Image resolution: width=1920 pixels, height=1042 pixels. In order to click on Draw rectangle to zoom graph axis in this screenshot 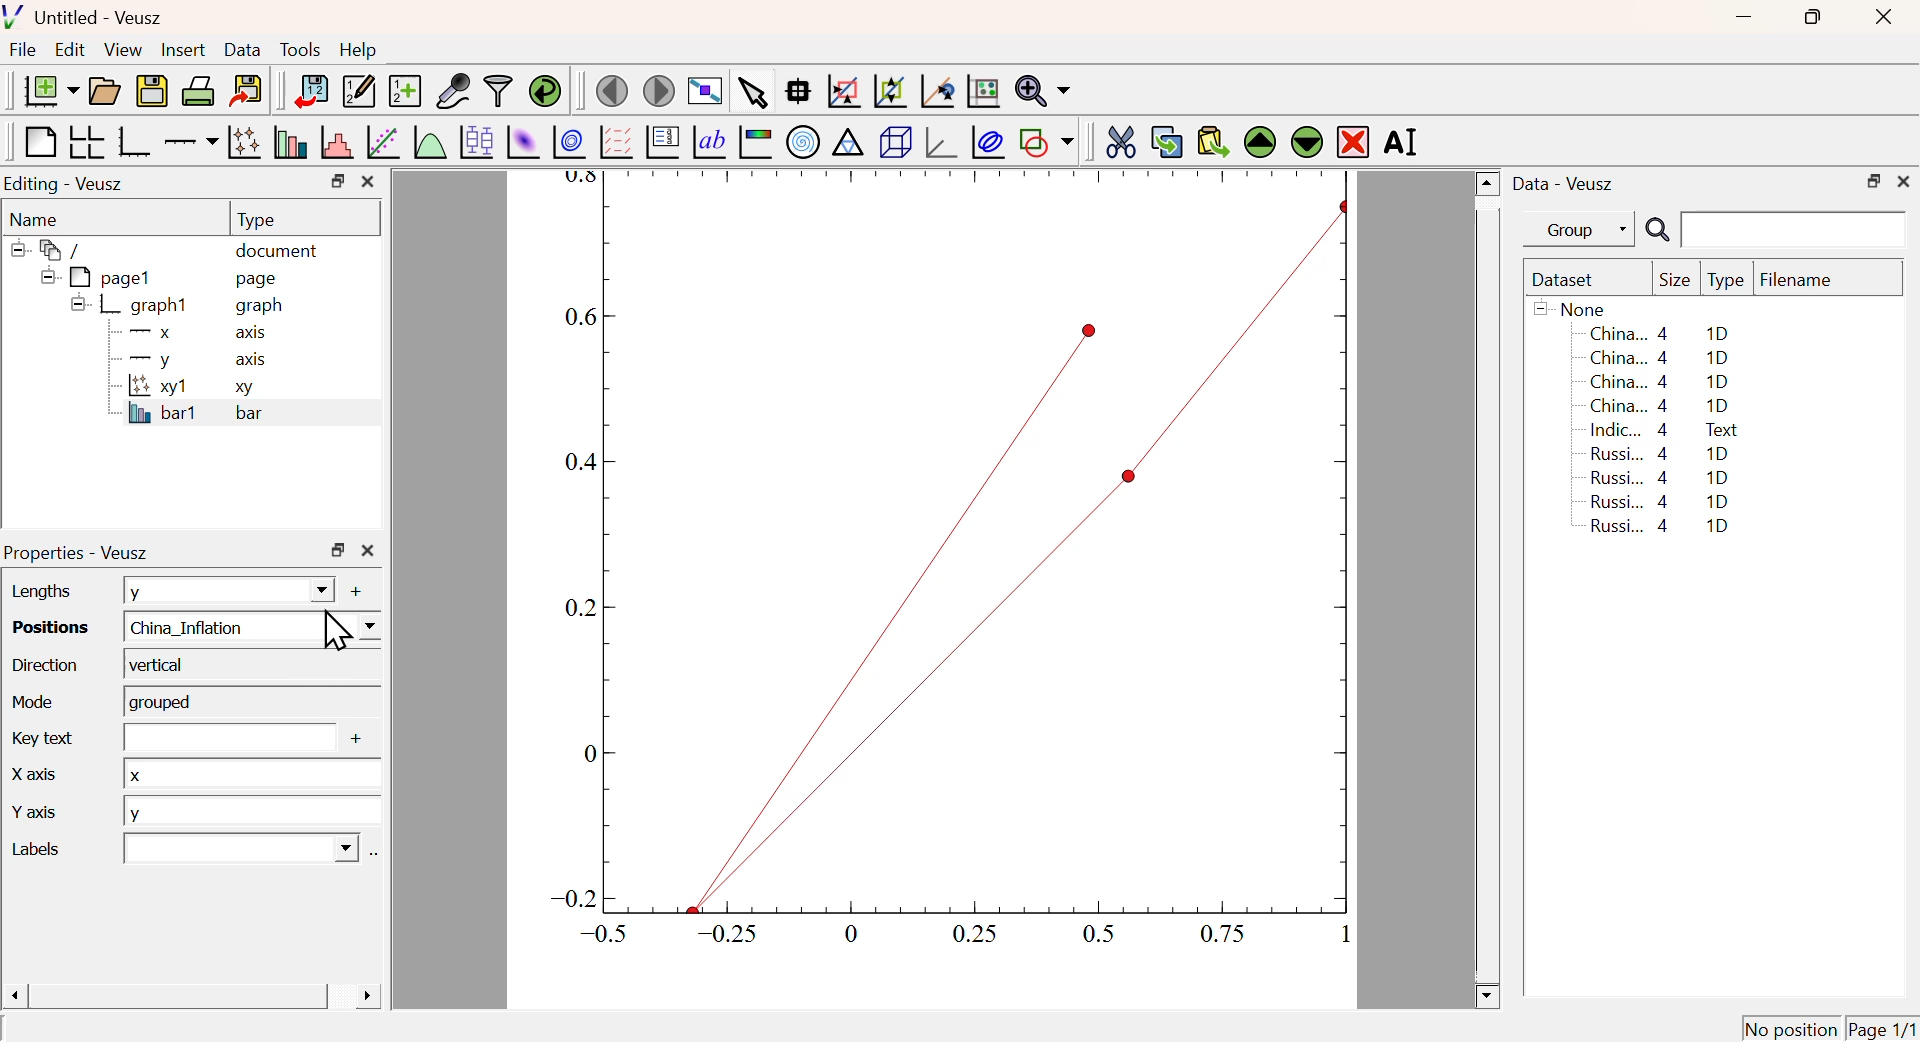, I will do `click(842, 91)`.